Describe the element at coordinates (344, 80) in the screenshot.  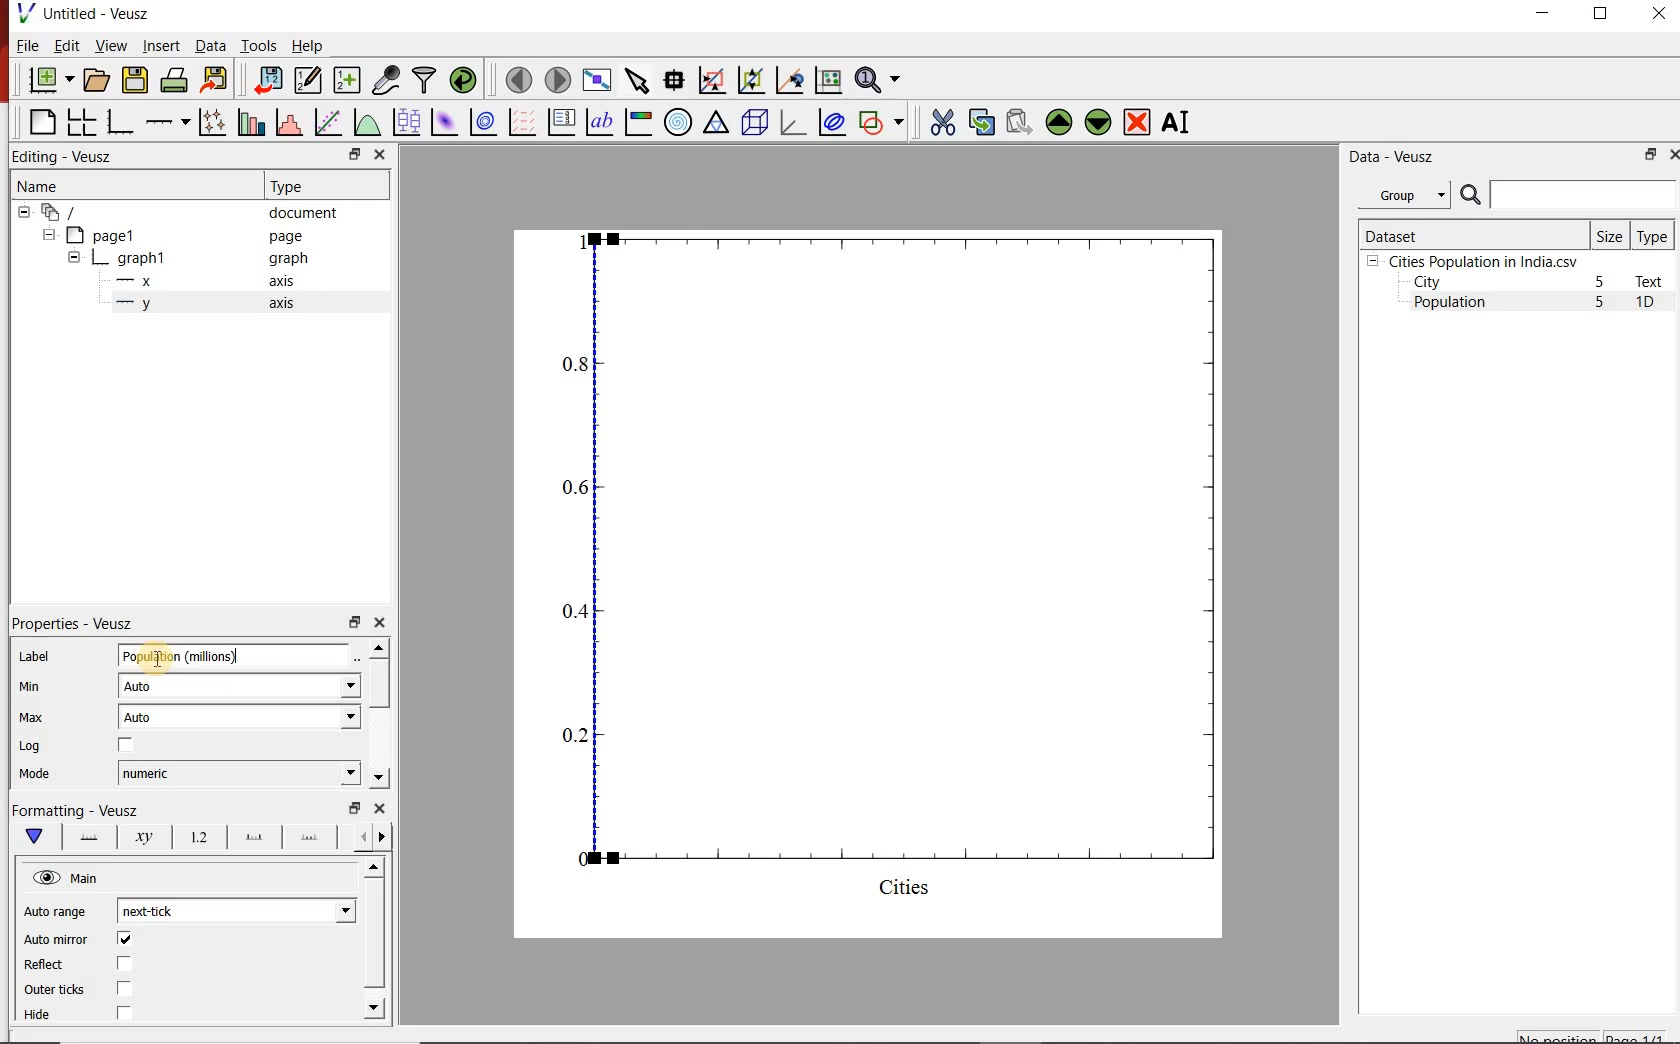
I see `create new datasets using available options` at that location.